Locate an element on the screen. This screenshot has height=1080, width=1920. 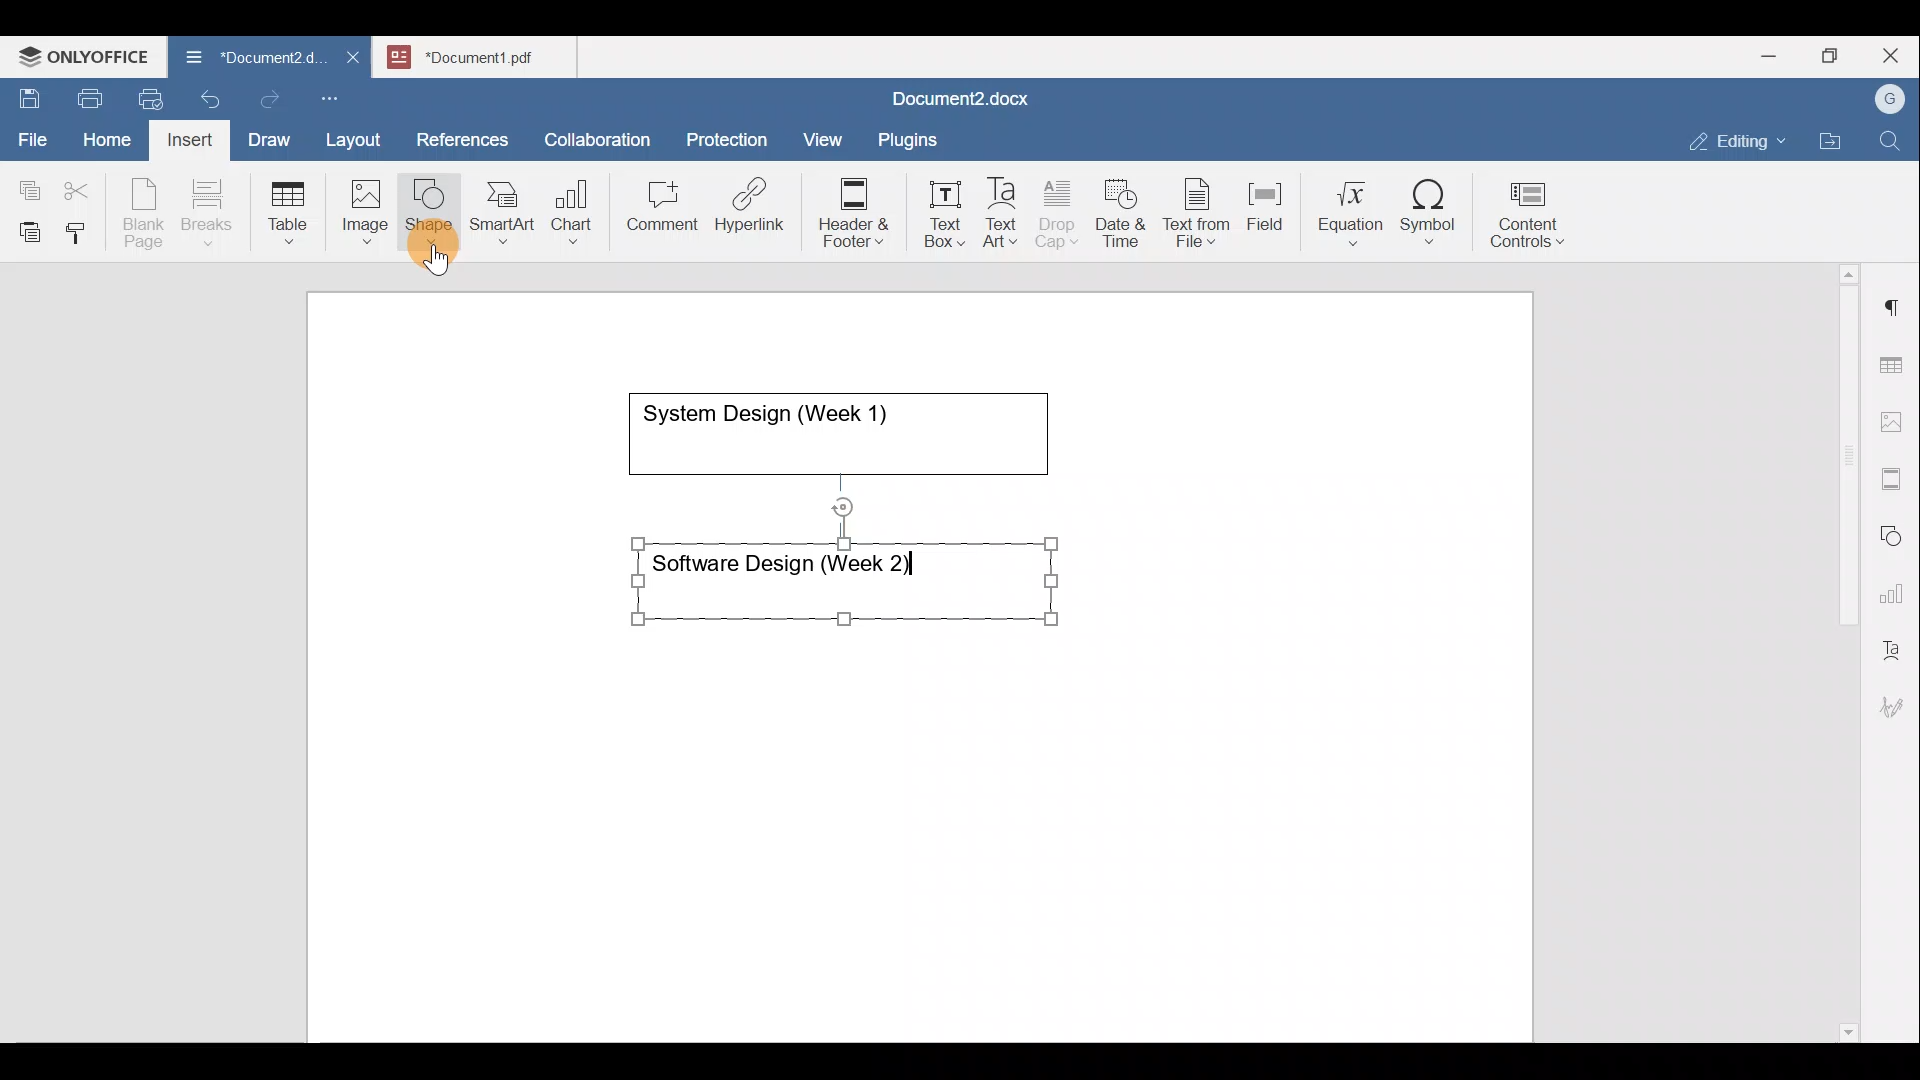
View is located at coordinates (824, 133).